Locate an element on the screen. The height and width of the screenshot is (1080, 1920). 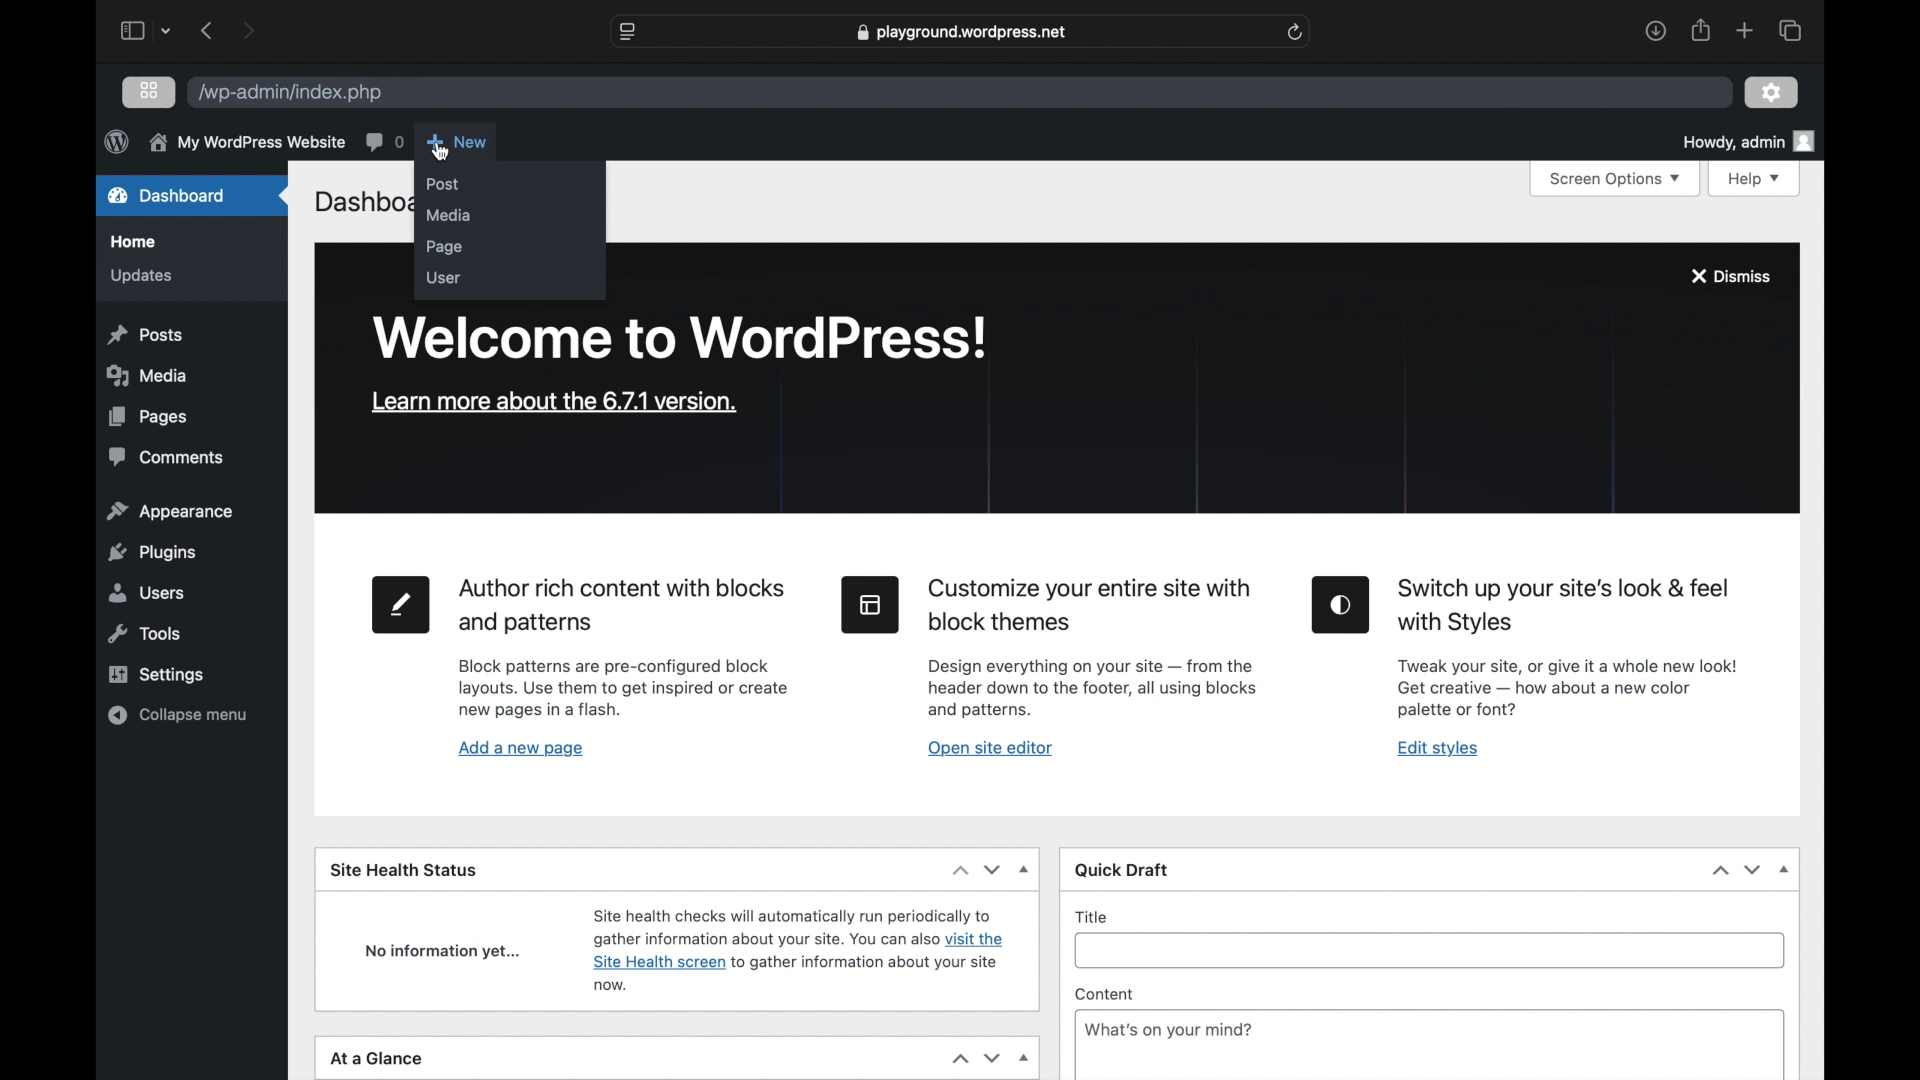
Switch up your site's look & feel
with Styles

Tweak your site, or give it a whole new look!
Get creative — how about a new color
palette or font? is located at coordinates (1580, 651).